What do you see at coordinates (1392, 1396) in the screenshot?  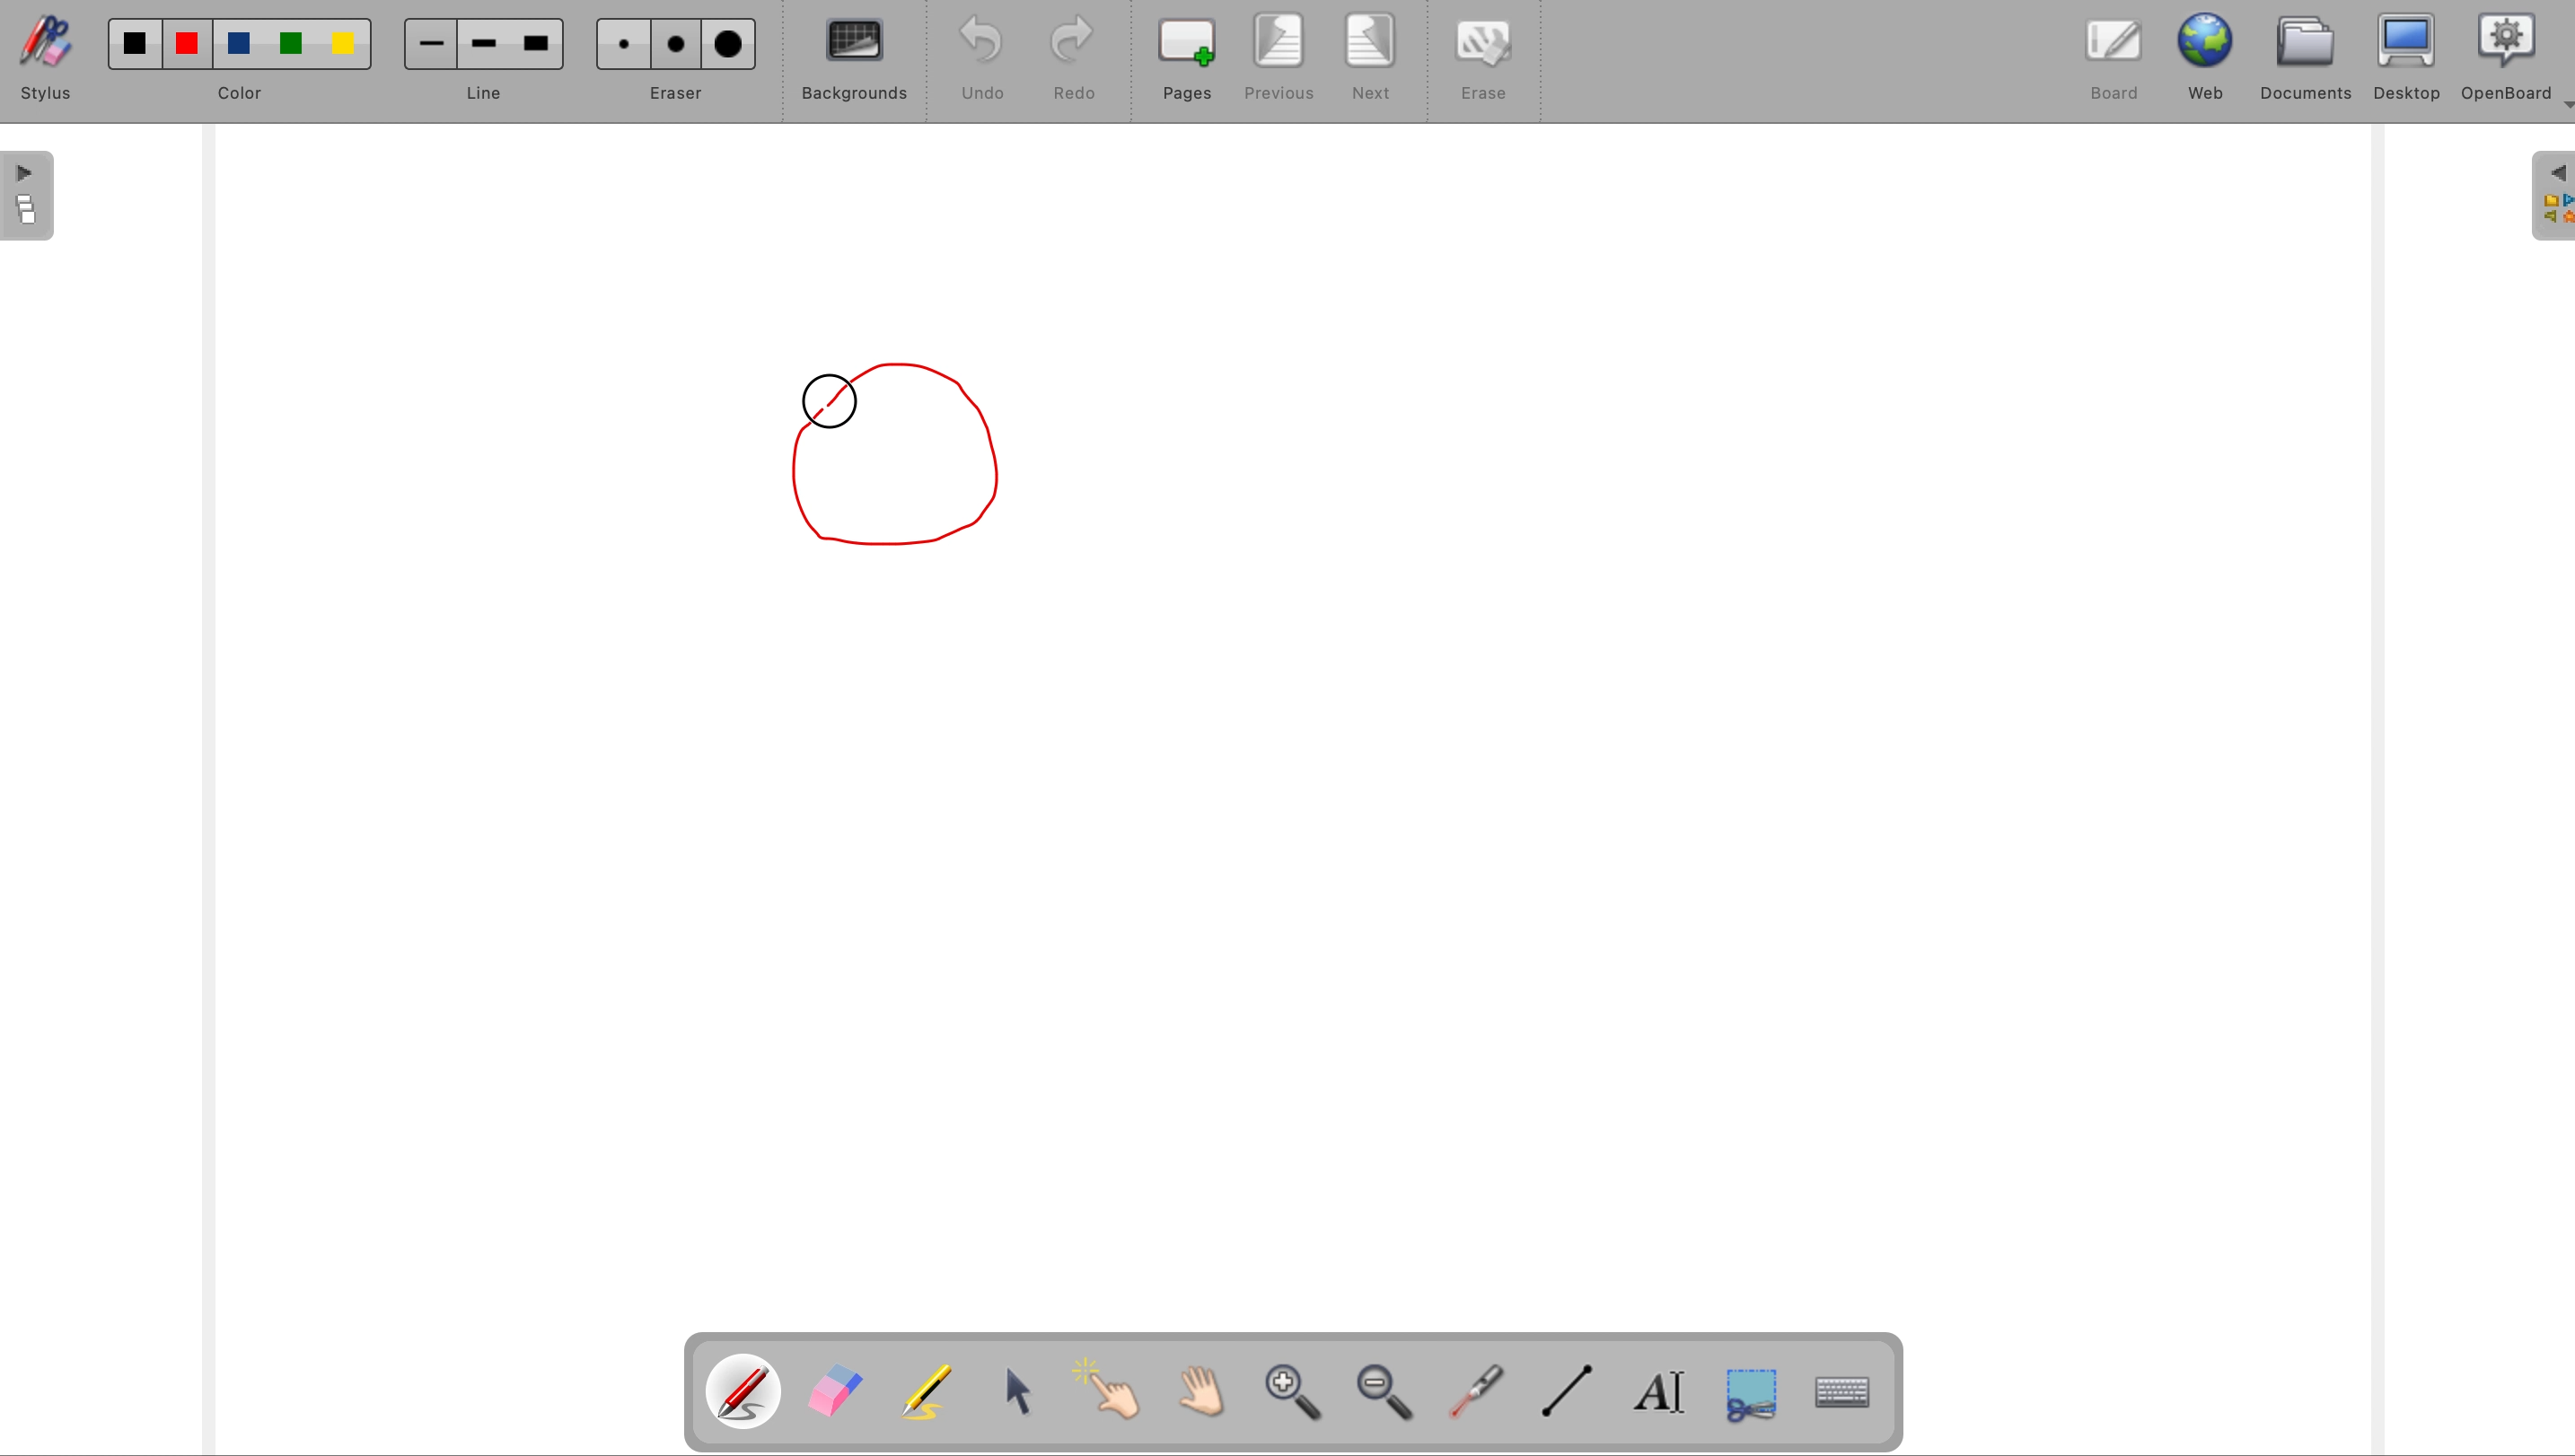 I see `zoom out` at bounding box center [1392, 1396].